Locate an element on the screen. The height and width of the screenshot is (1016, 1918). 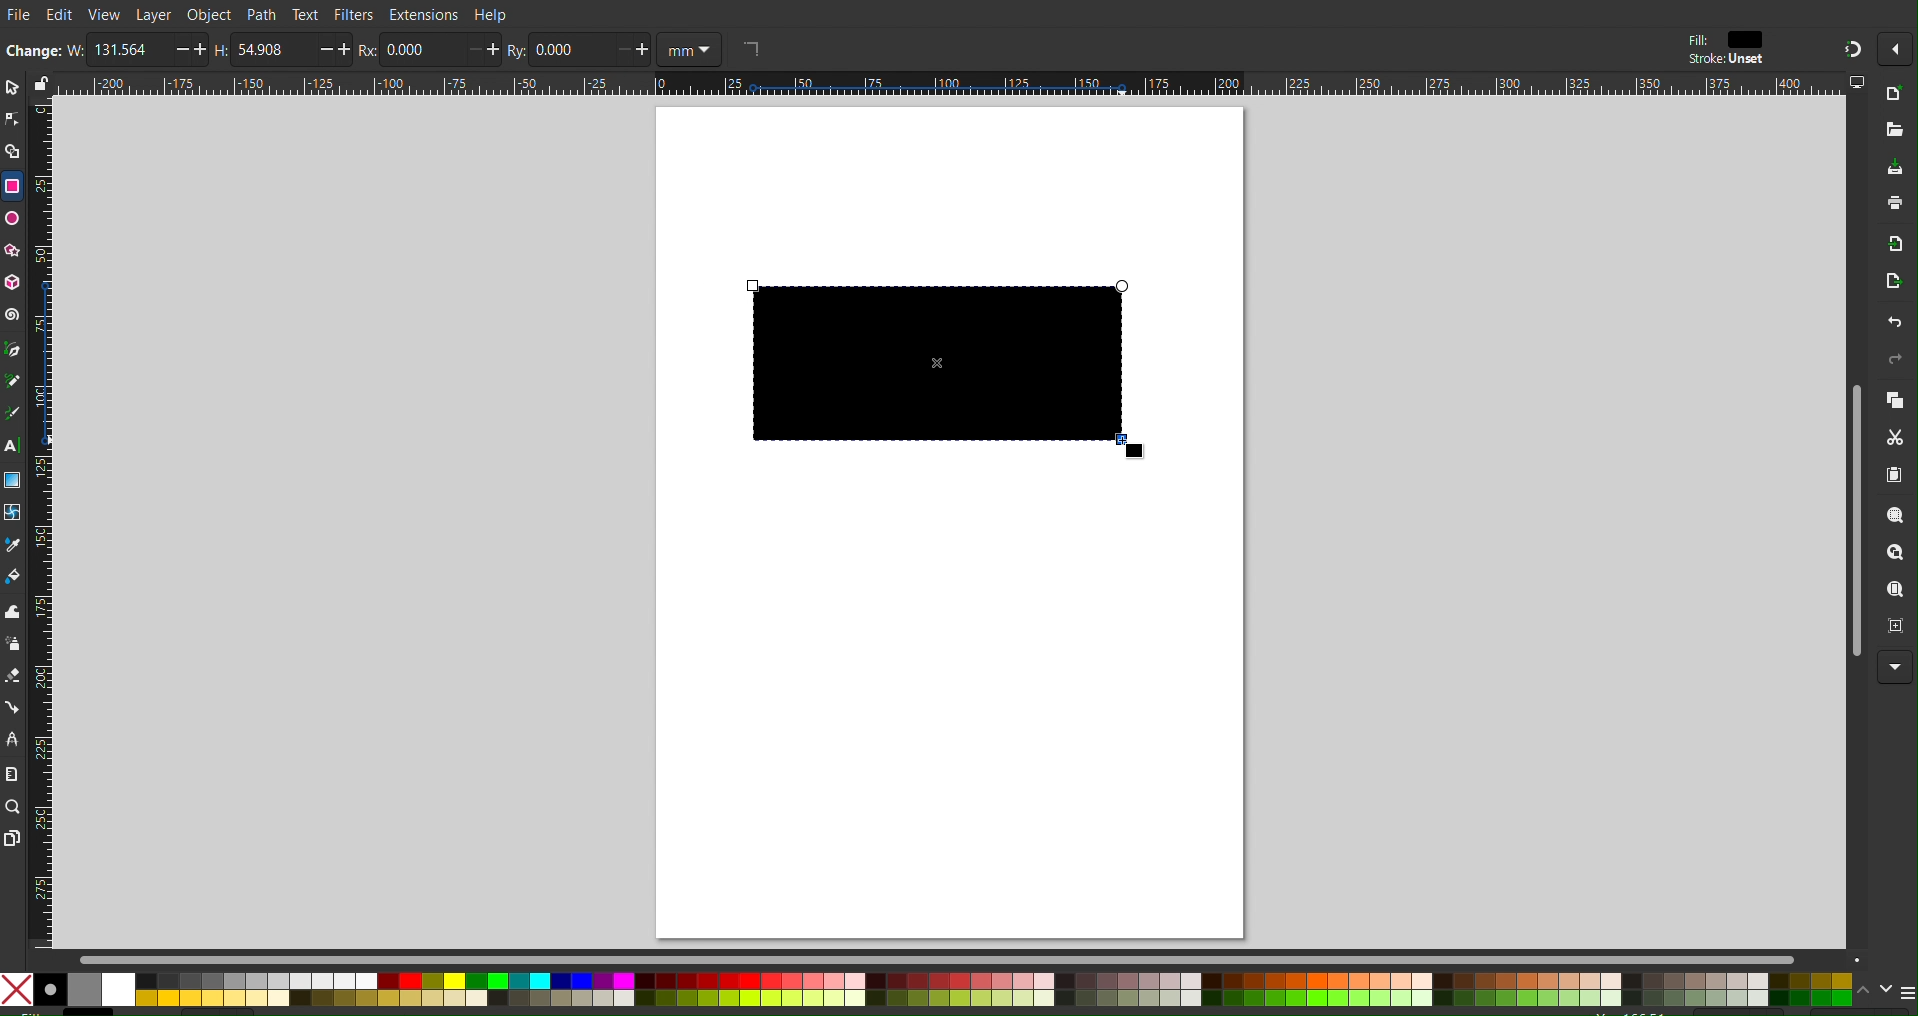
Redo is located at coordinates (1895, 364).